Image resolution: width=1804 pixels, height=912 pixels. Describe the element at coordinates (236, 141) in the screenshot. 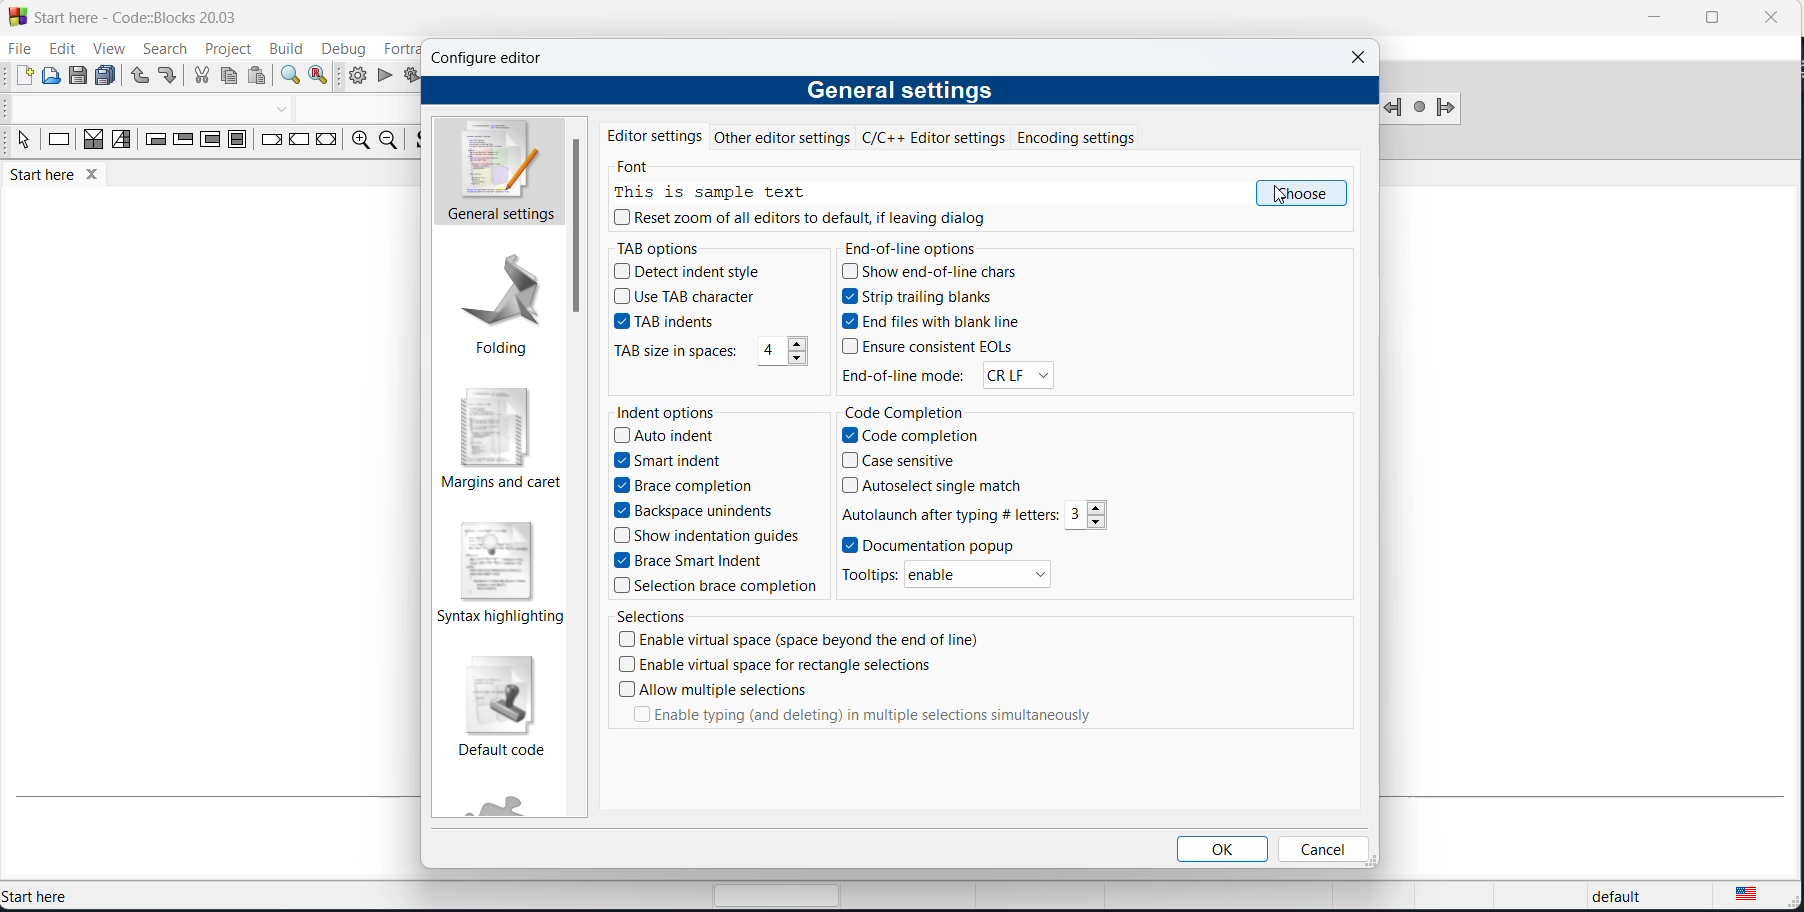

I see `block instruction` at that location.